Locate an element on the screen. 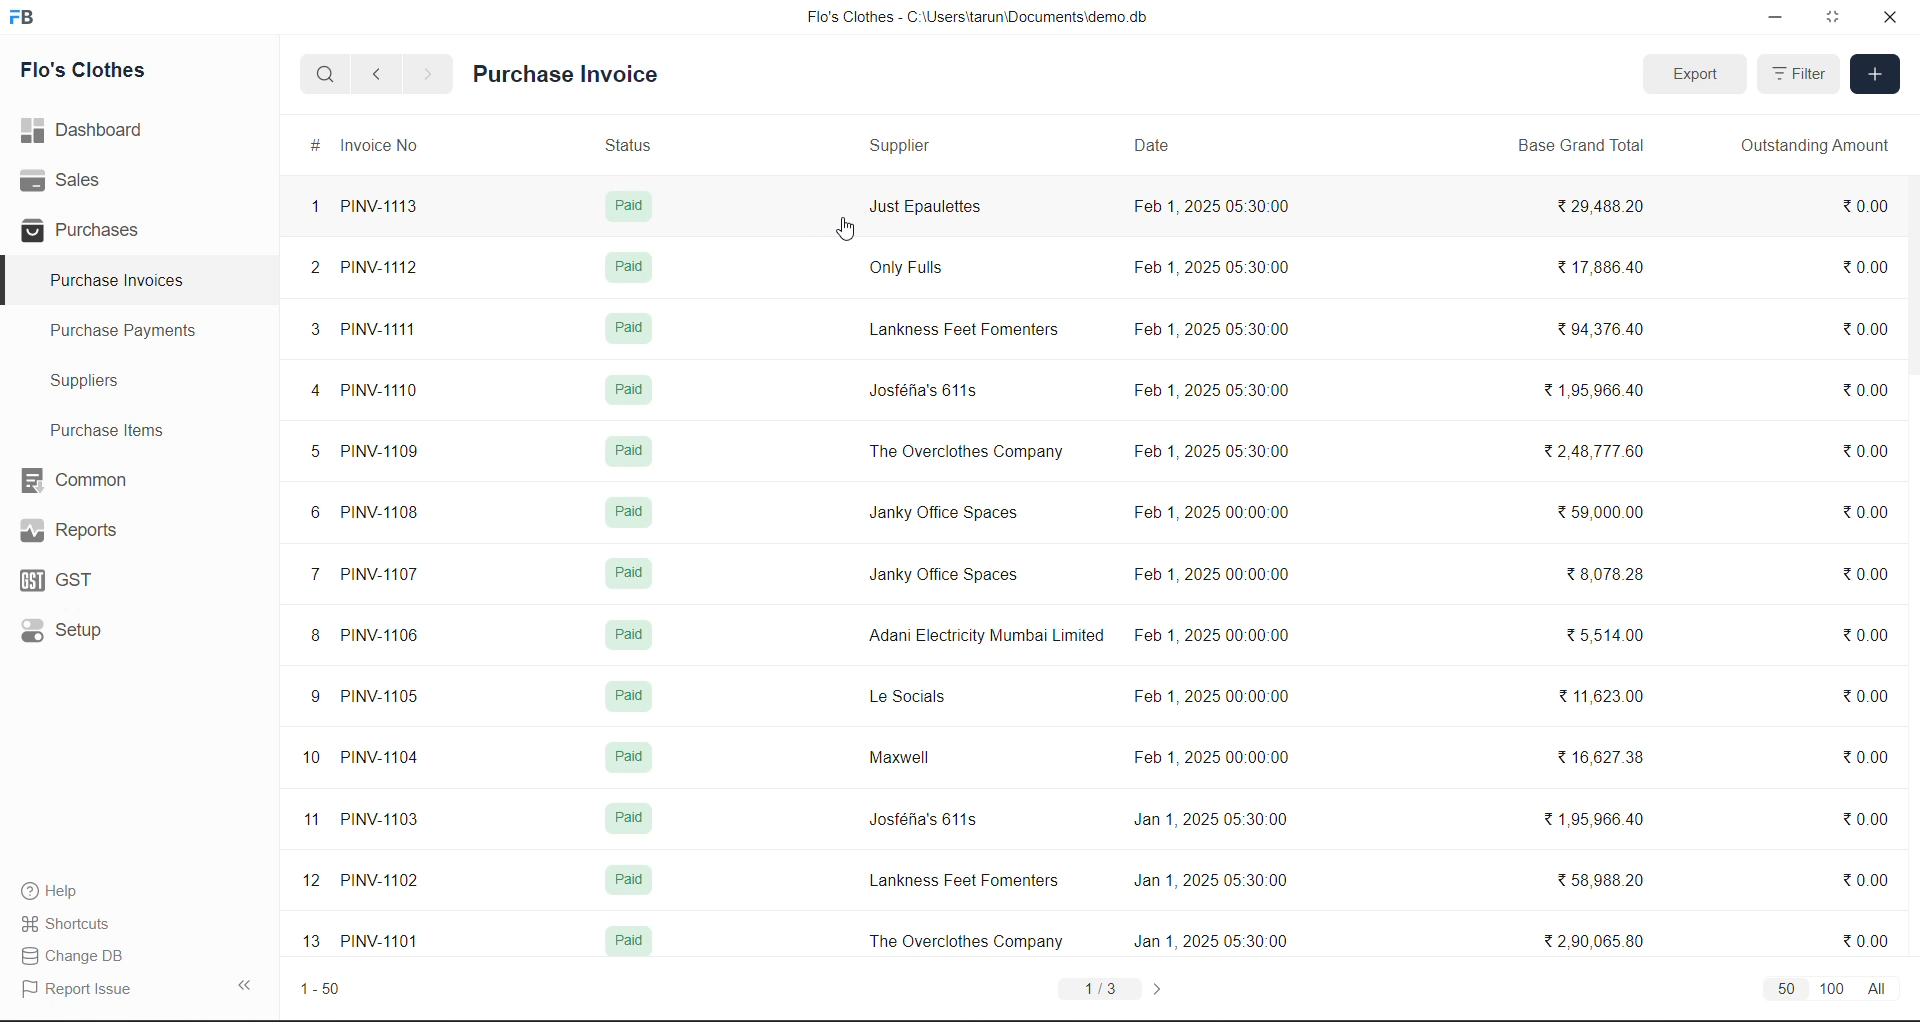  1-50 is located at coordinates (329, 989).